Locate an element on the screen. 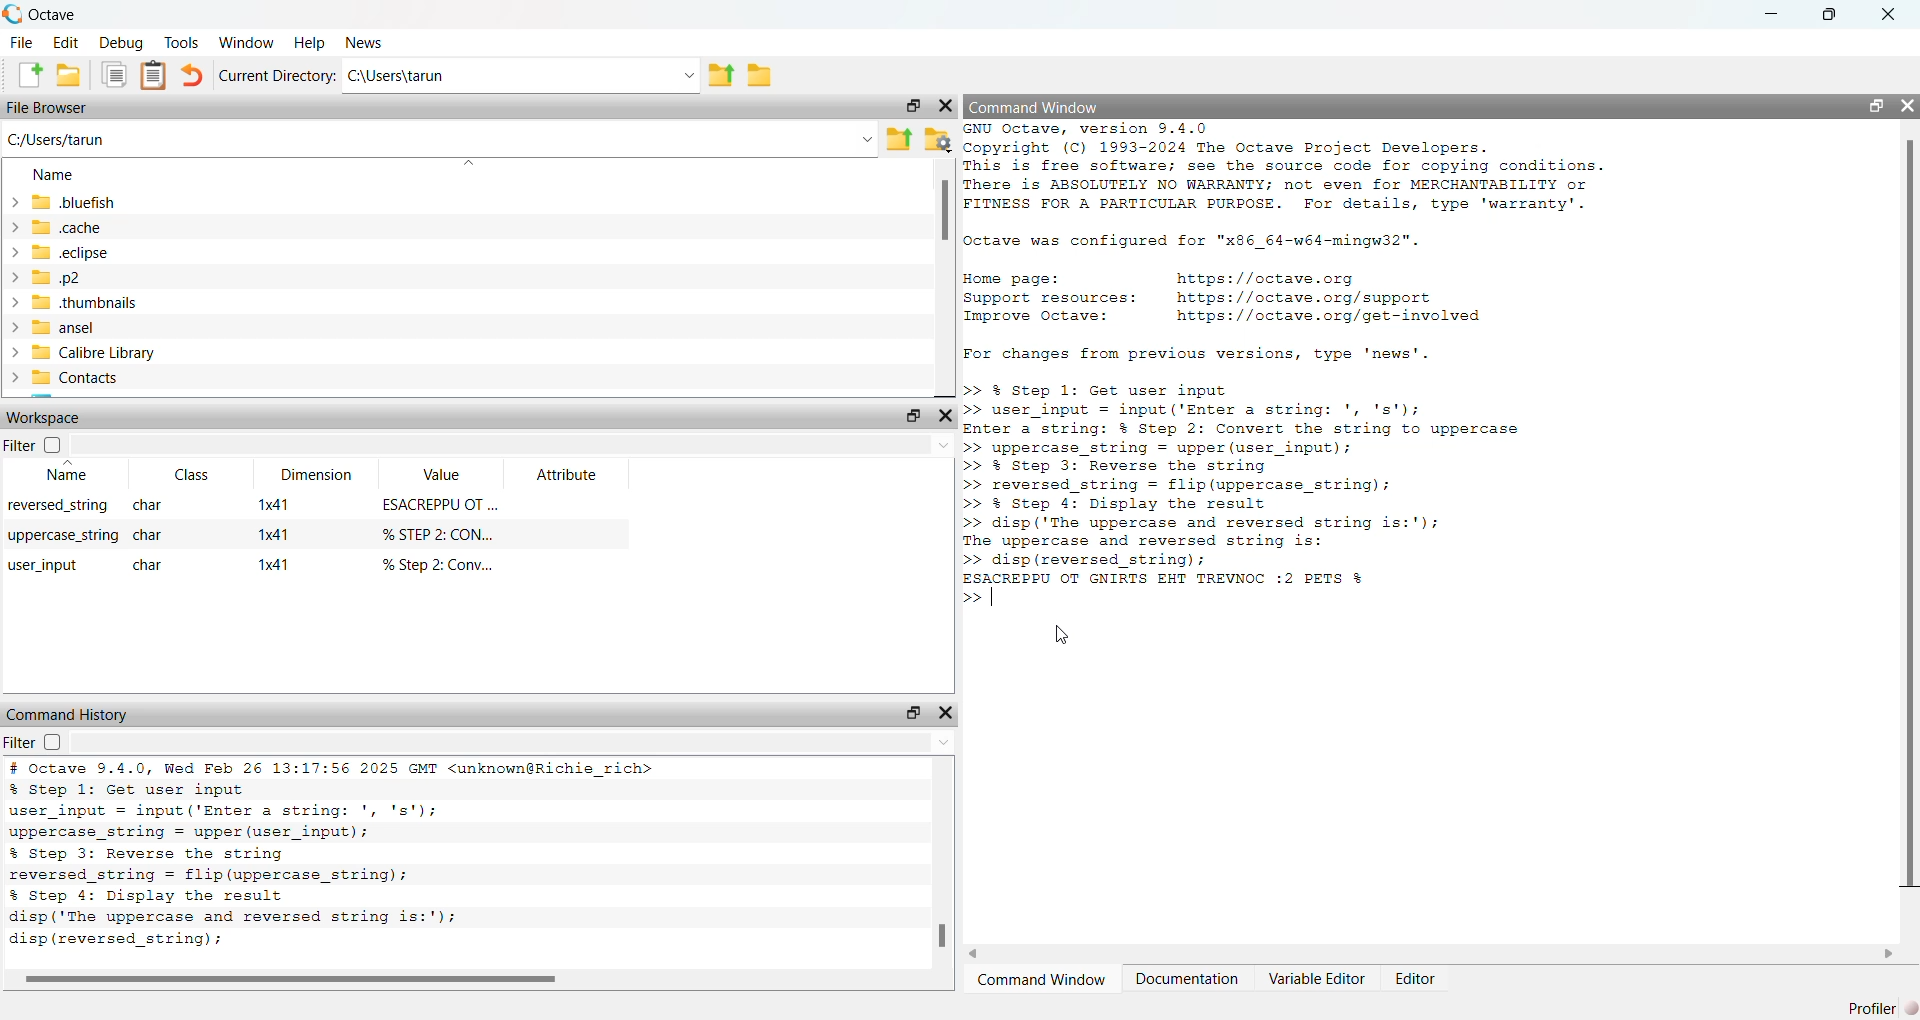  hide widget is located at coordinates (947, 414).